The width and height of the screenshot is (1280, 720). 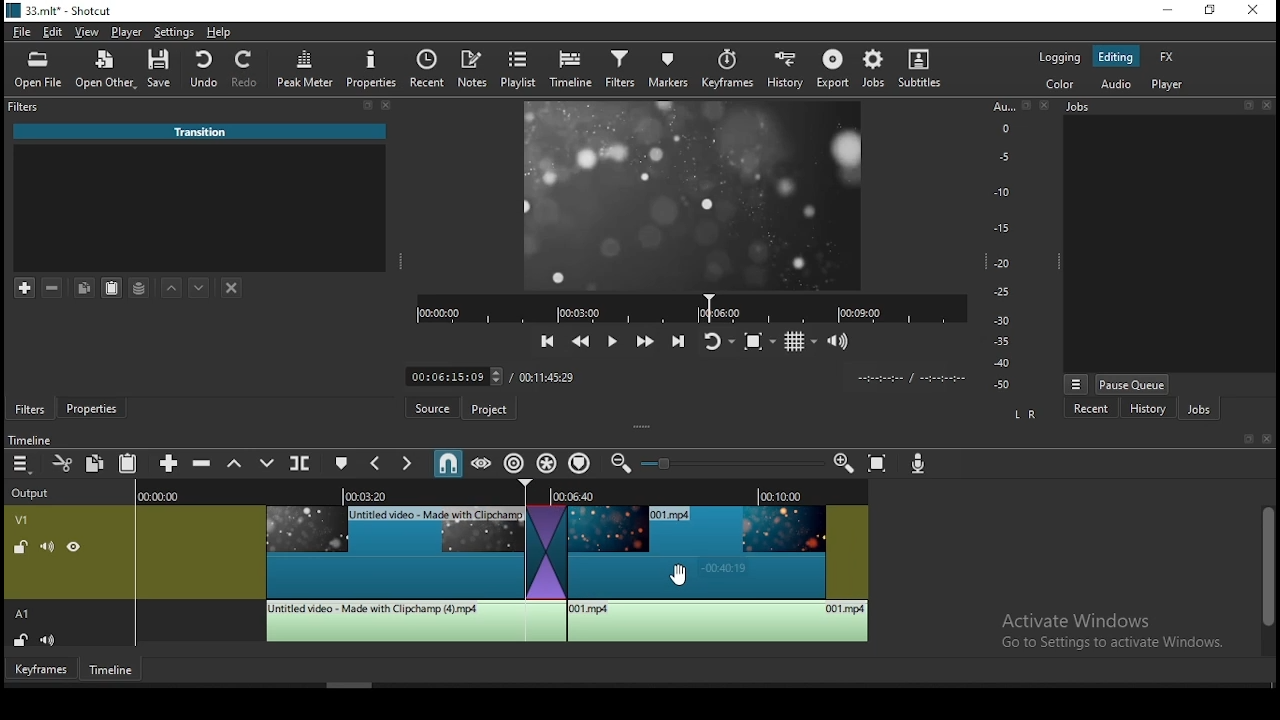 What do you see at coordinates (785, 72) in the screenshot?
I see `history` at bounding box center [785, 72].